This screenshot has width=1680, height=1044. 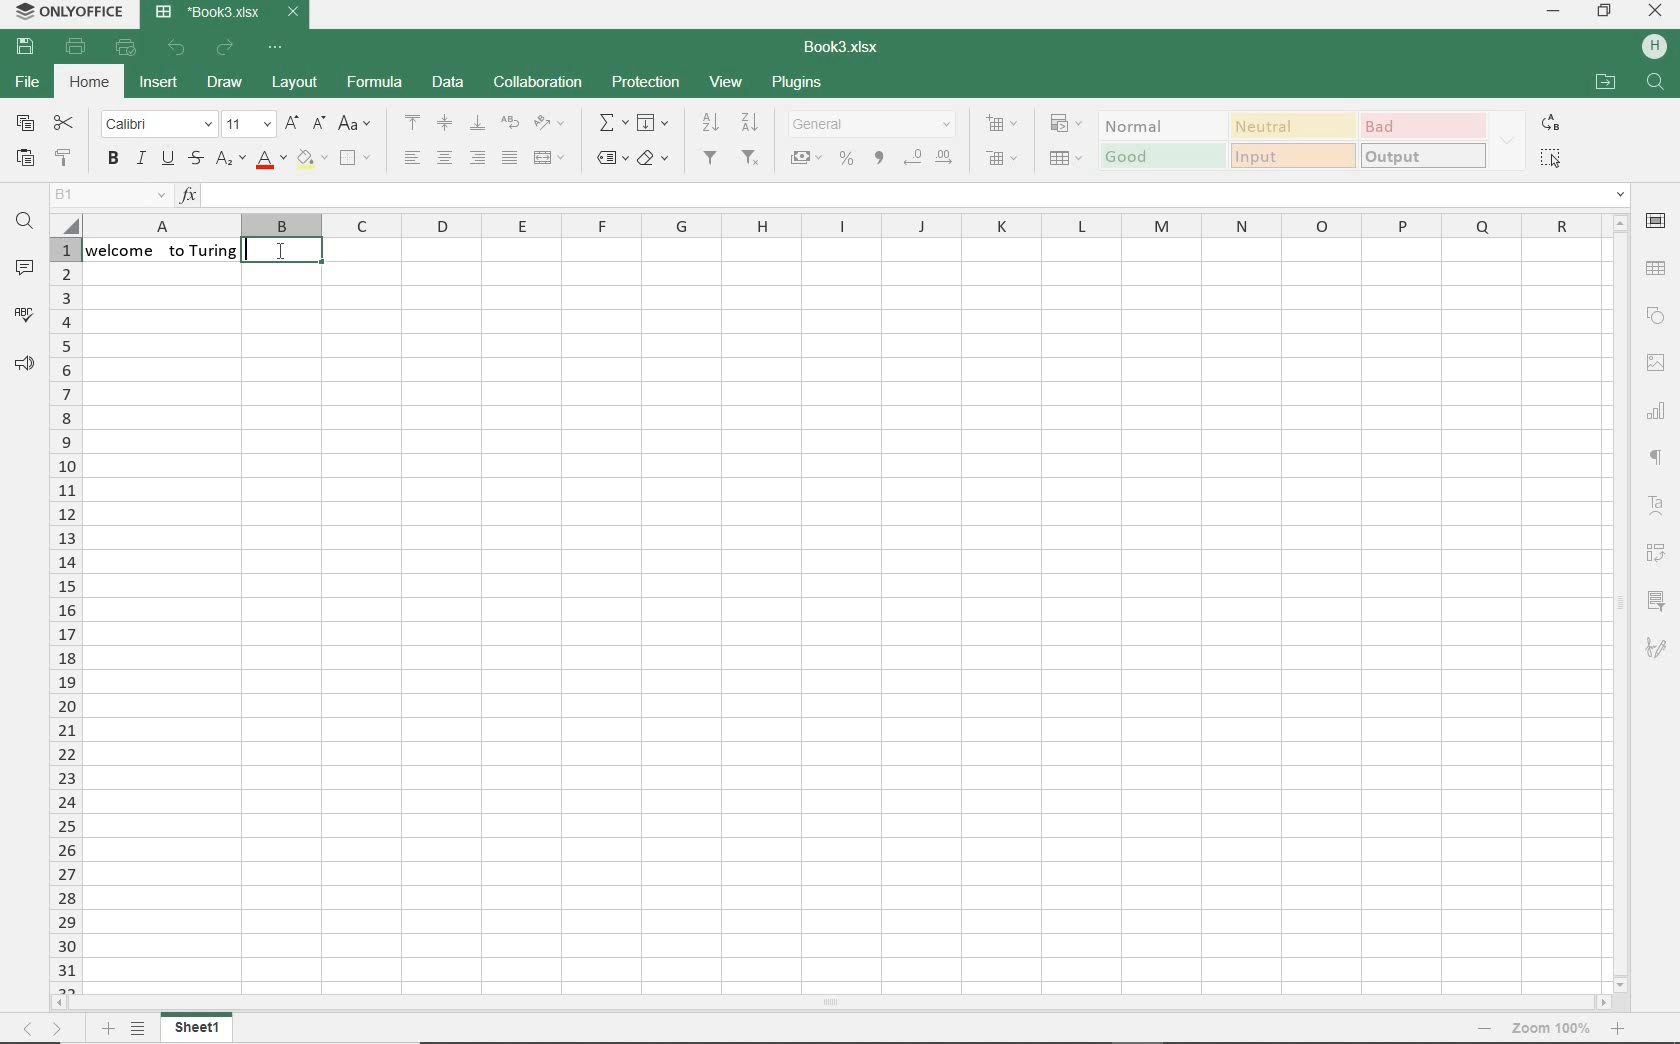 What do you see at coordinates (610, 160) in the screenshot?
I see `named ranges` at bounding box center [610, 160].